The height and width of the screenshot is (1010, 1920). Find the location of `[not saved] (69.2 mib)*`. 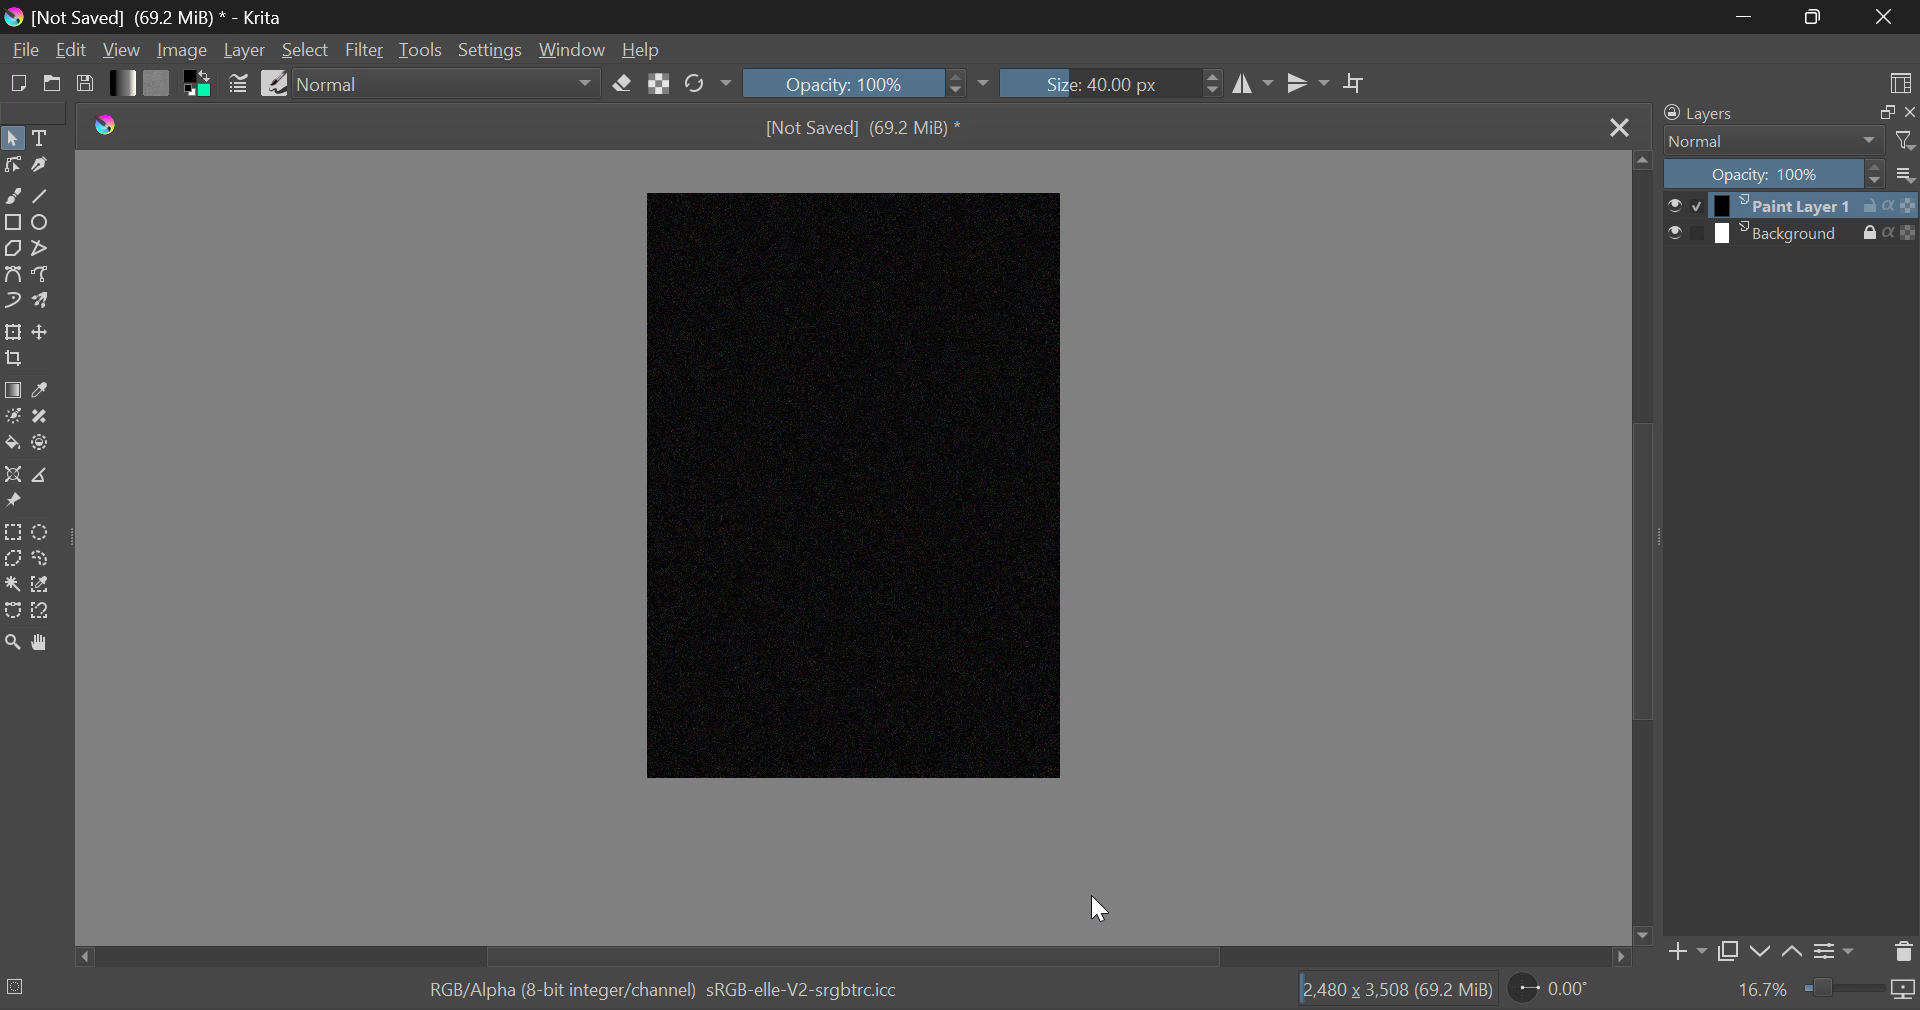

[not saved] (69.2 mib)* is located at coordinates (868, 126).